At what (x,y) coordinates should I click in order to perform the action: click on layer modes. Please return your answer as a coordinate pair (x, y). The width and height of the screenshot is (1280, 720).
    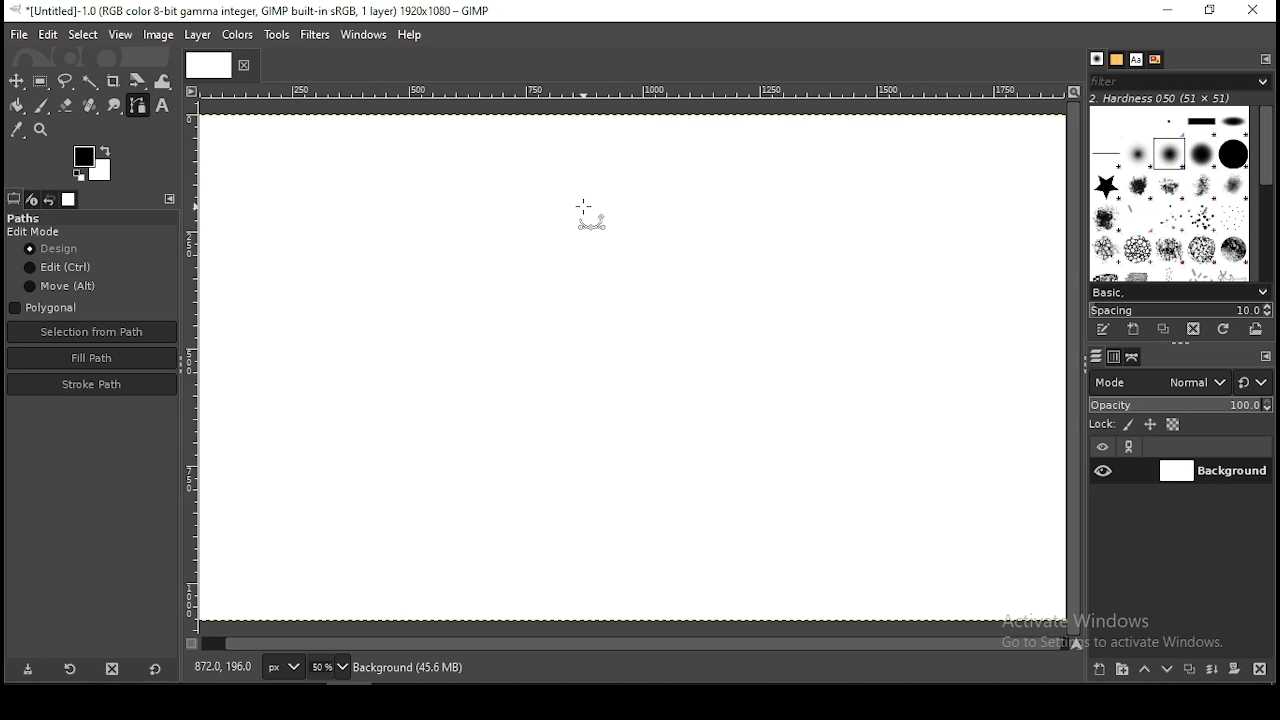
    Looking at the image, I should click on (1159, 382).